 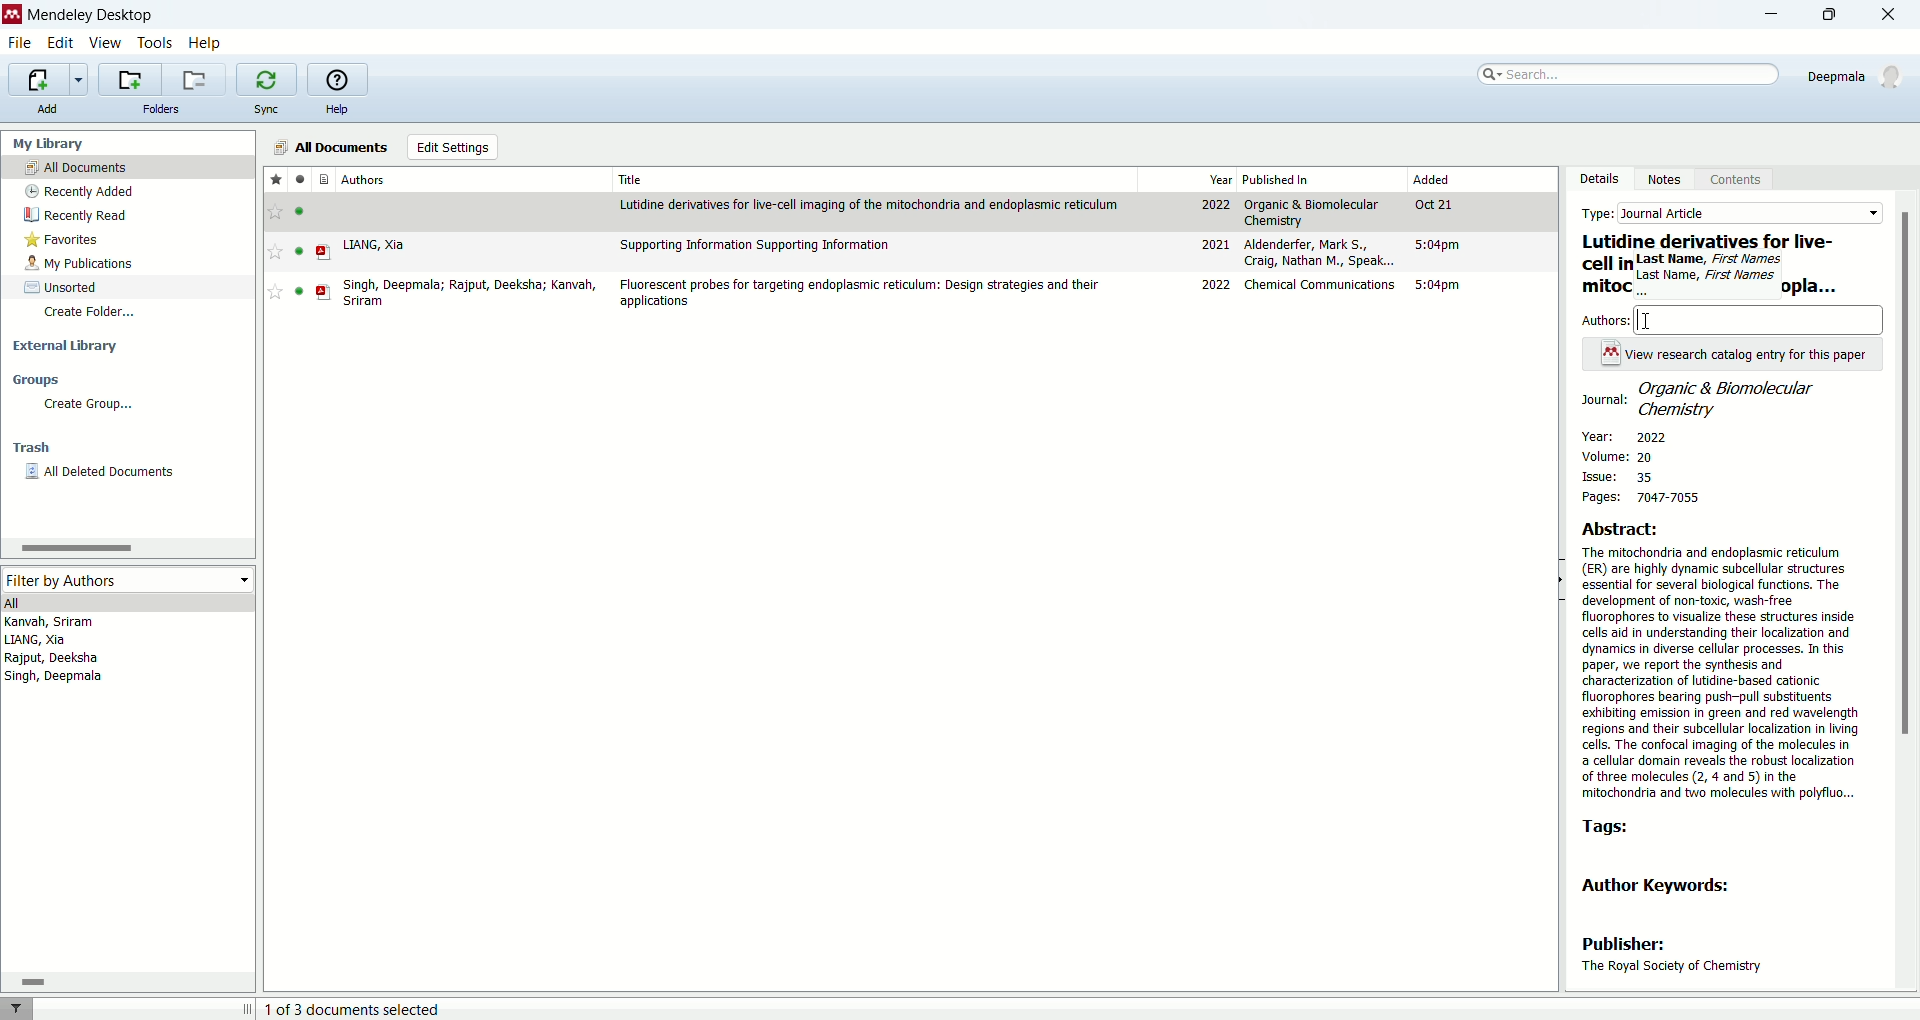 What do you see at coordinates (130, 982) in the screenshot?
I see `horizontal scroll bar` at bounding box center [130, 982].